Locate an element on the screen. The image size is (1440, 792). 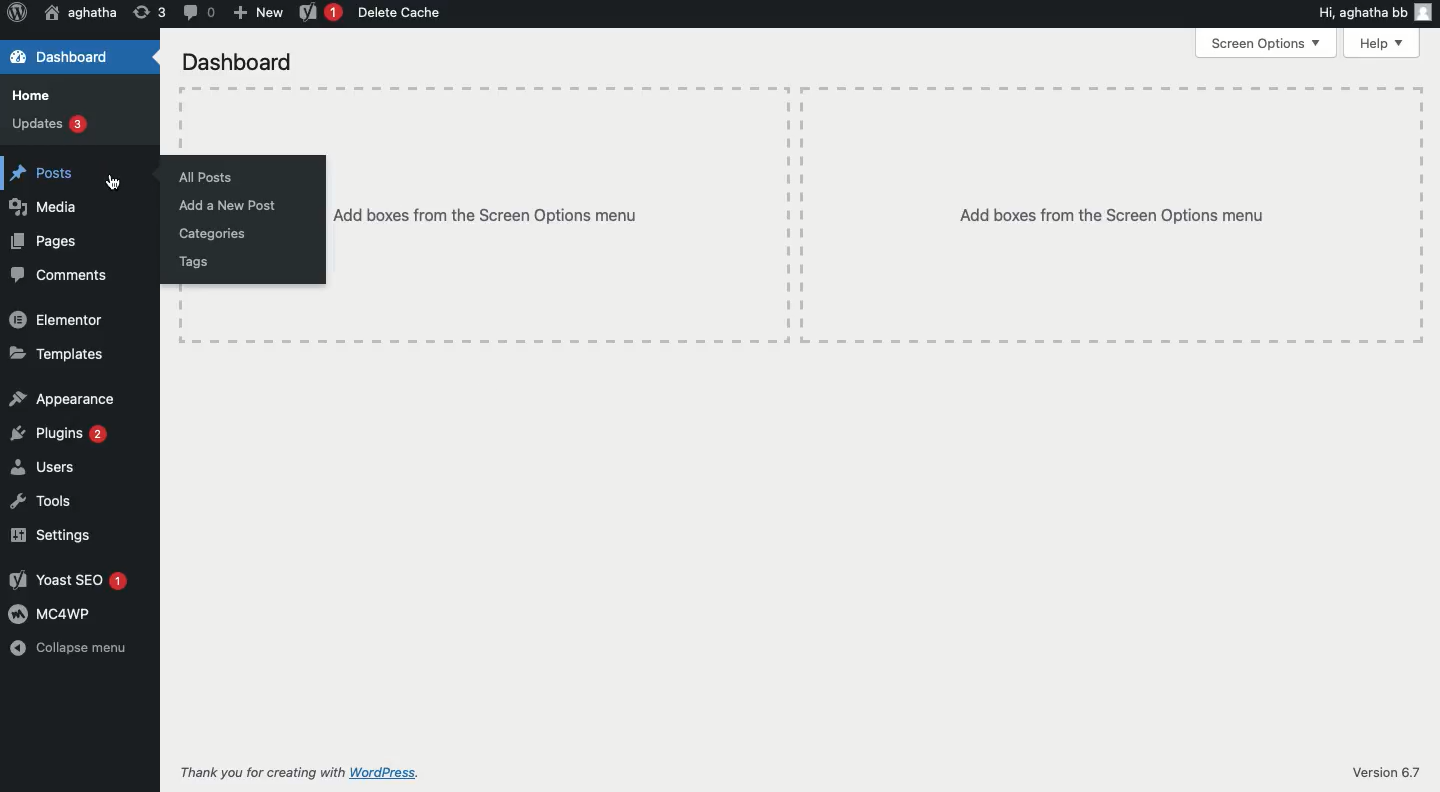
Add boxes from the screen options menu is located at coordinates (556, 215).